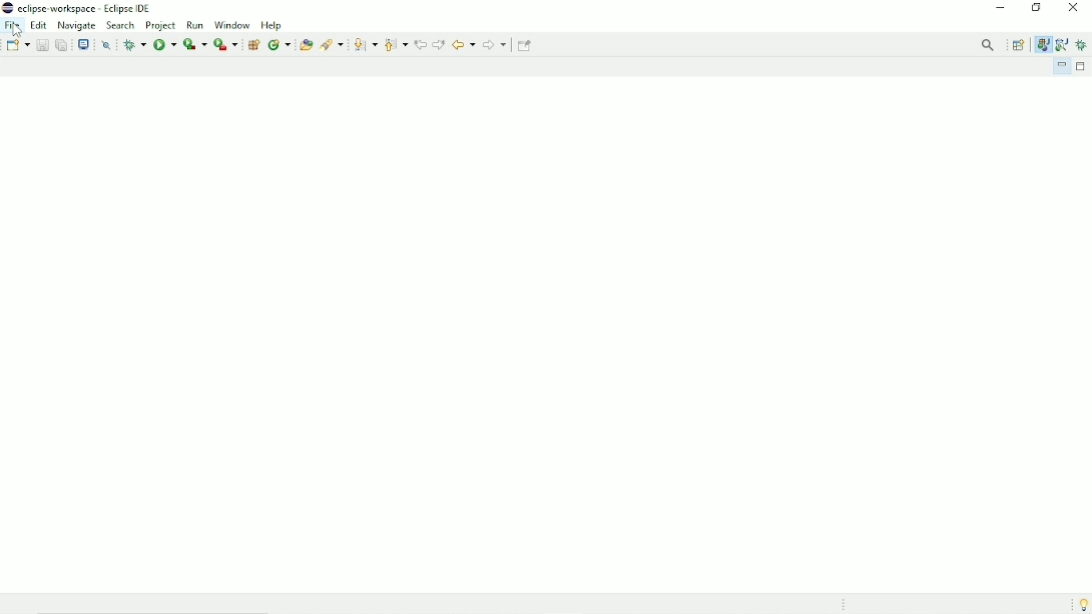 This screenshot has width=1092, height=614. Describe the element at coordinates (463, 43) in the screenshot. I see `Back` at that location.